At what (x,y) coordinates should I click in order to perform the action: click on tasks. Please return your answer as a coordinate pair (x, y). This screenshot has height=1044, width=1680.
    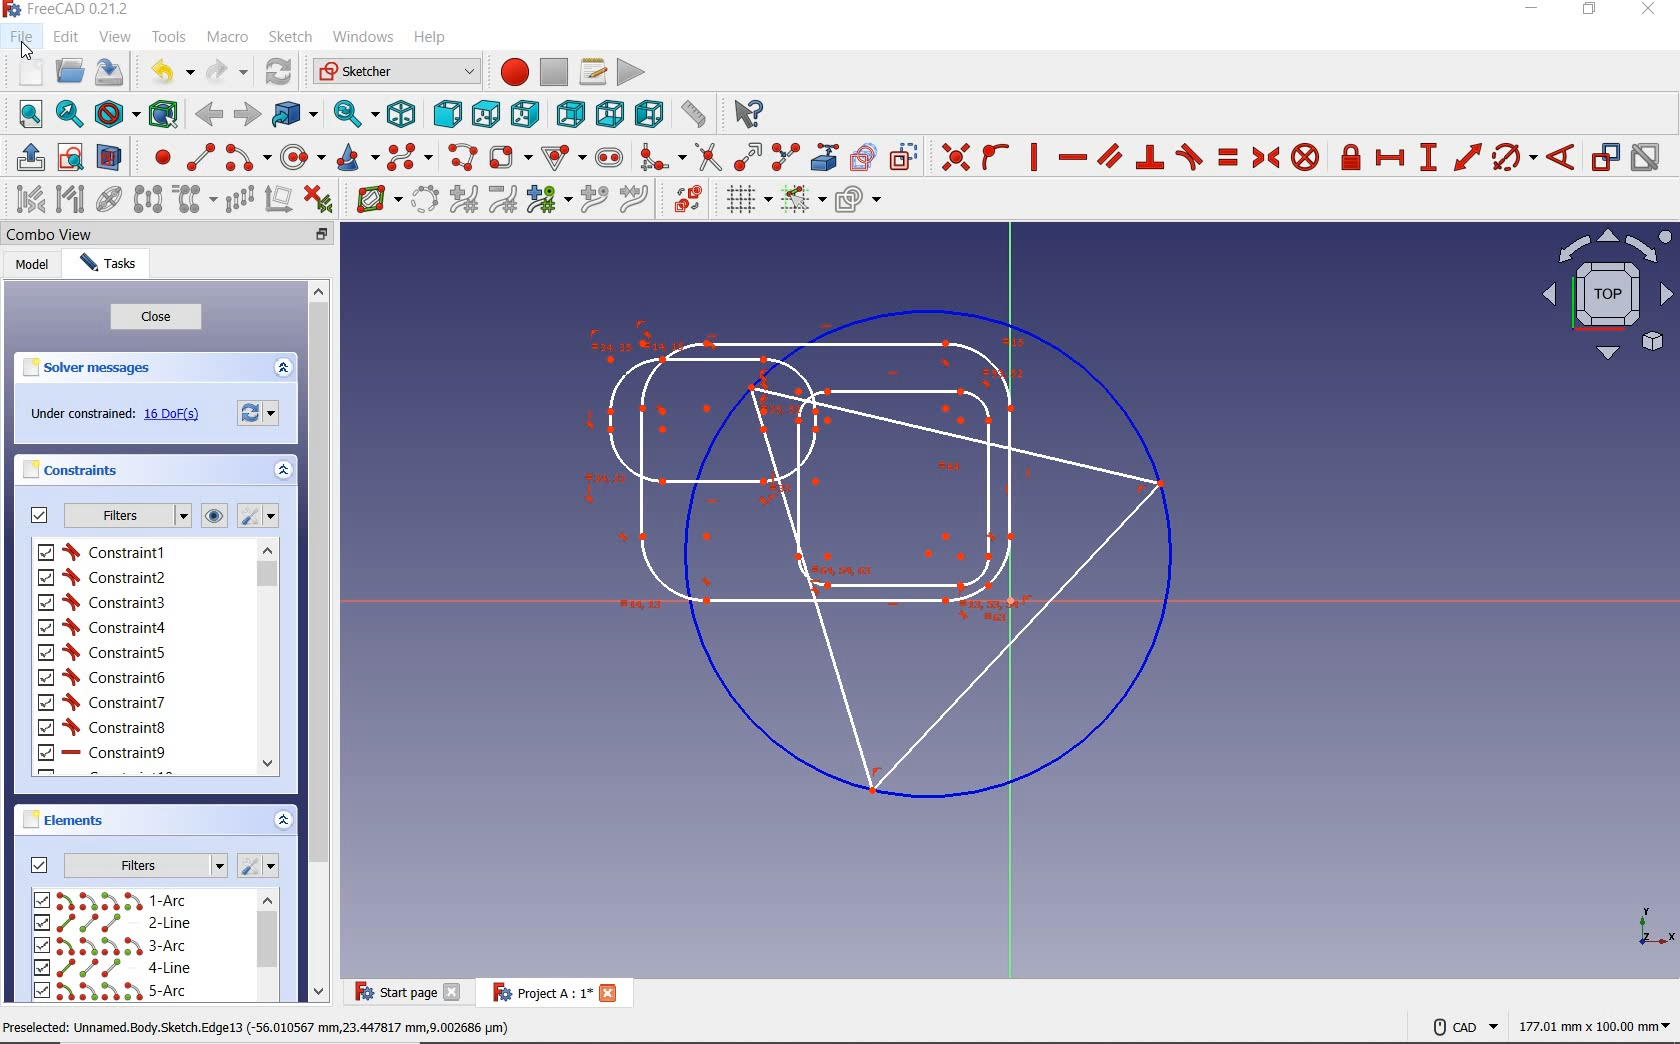
    Looking at the image, I should click on (114, 265).